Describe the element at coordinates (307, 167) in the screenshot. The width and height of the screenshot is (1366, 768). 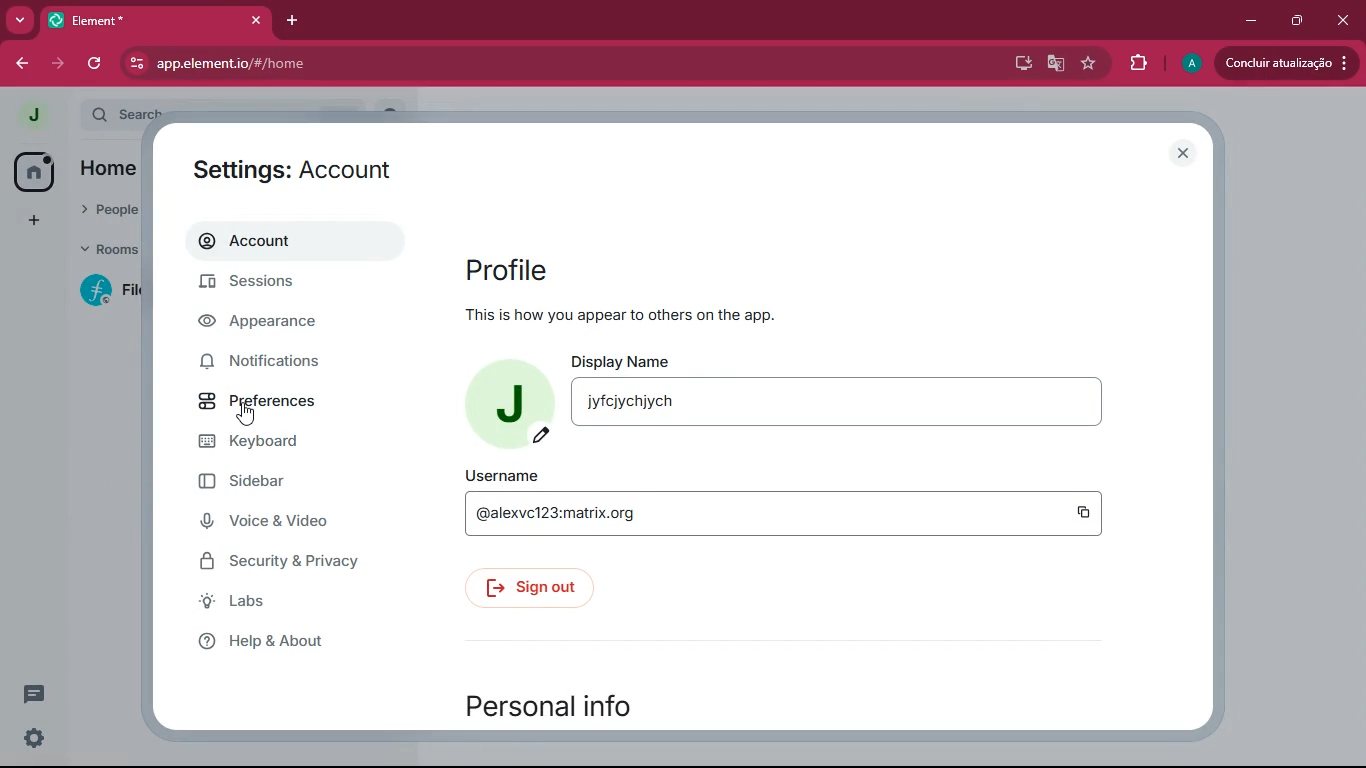
I see `settings` at that location.